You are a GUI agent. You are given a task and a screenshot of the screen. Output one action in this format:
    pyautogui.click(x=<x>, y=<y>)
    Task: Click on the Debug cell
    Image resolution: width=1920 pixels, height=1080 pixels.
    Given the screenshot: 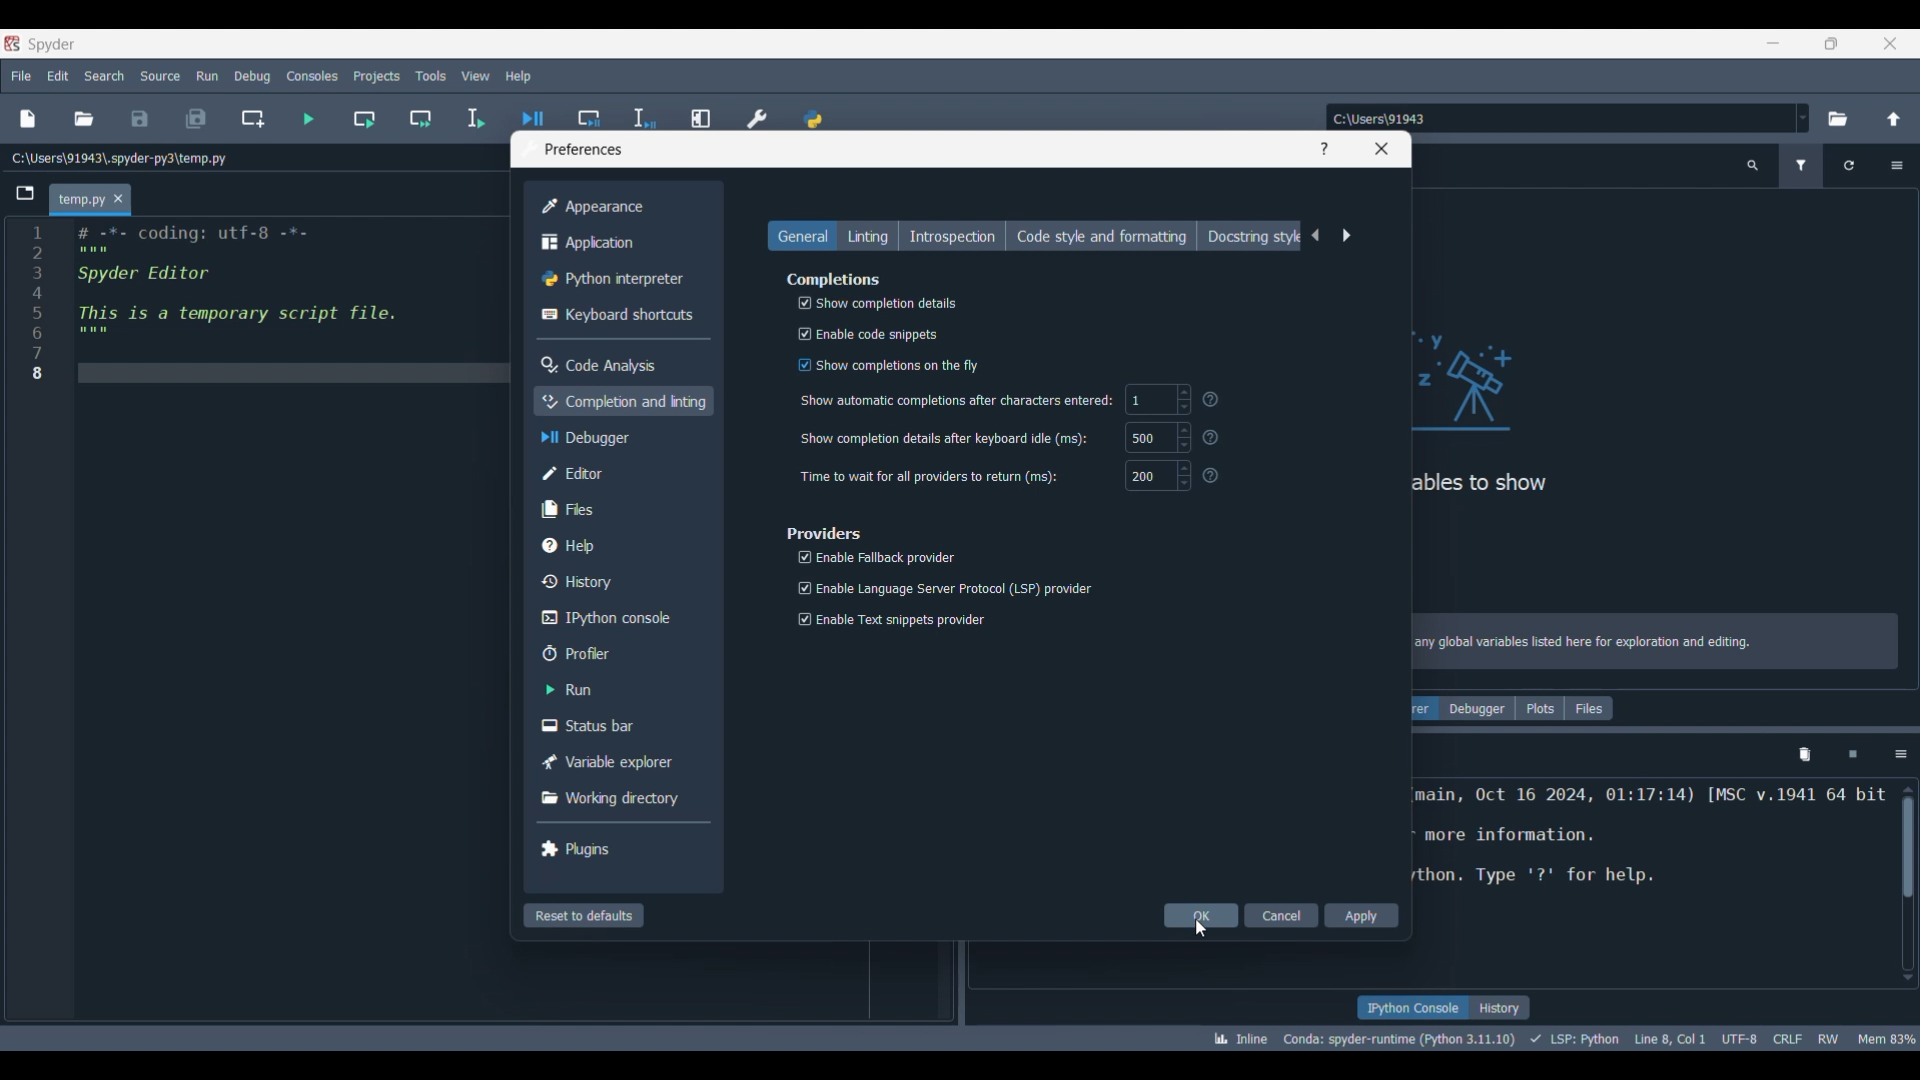 What is the action you would take?
    pyautogui.click(x=590, y=109)
    